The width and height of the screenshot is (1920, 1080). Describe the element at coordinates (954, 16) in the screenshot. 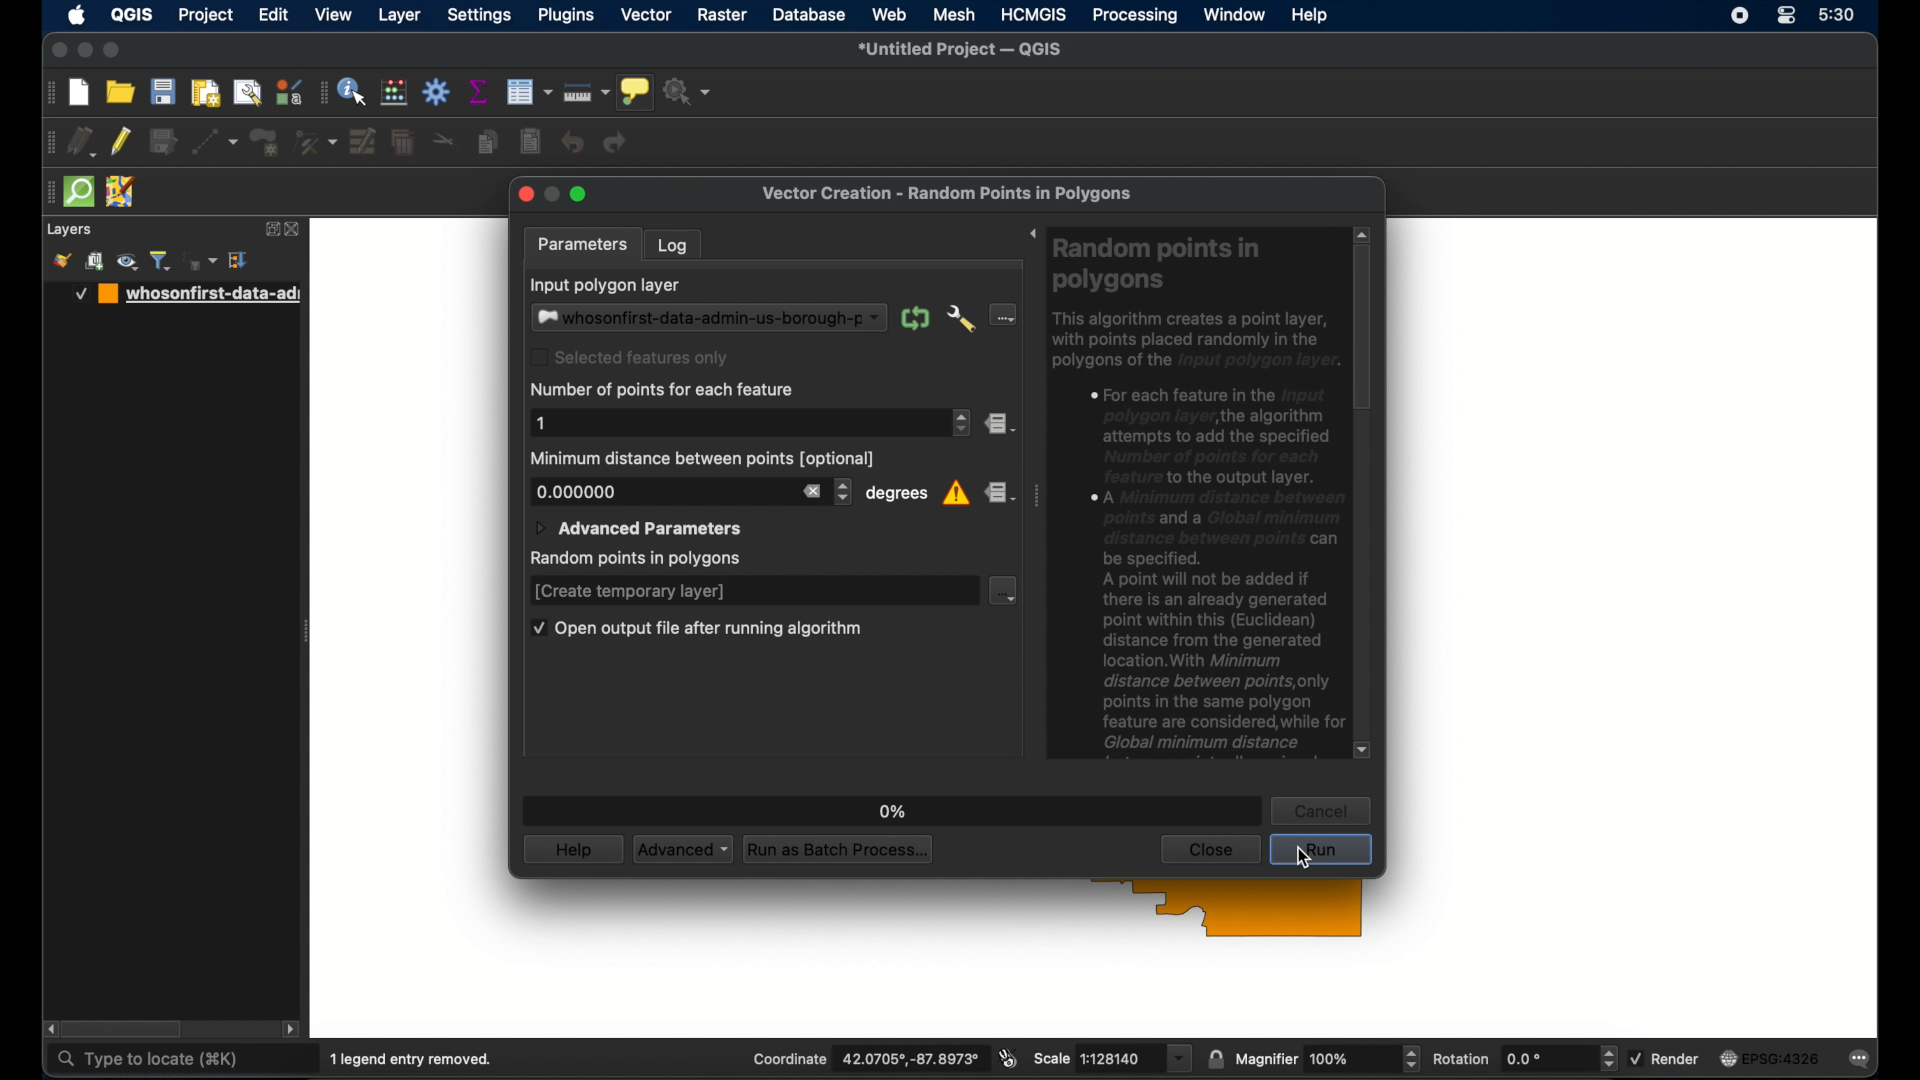

I see `mesh` at that location.